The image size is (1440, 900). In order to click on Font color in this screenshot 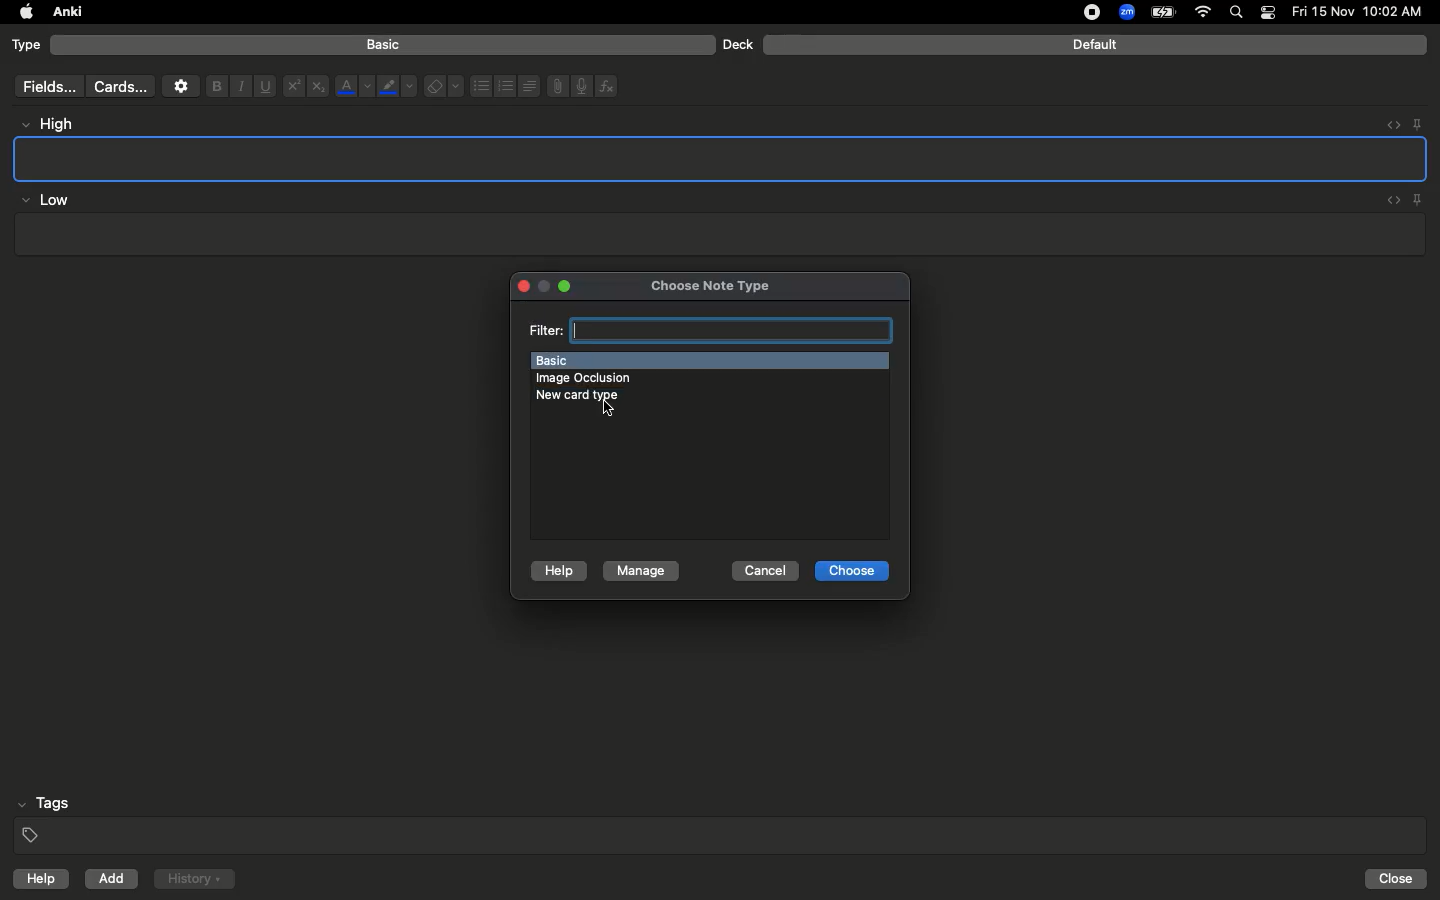, I will do `click(353, 86)`.